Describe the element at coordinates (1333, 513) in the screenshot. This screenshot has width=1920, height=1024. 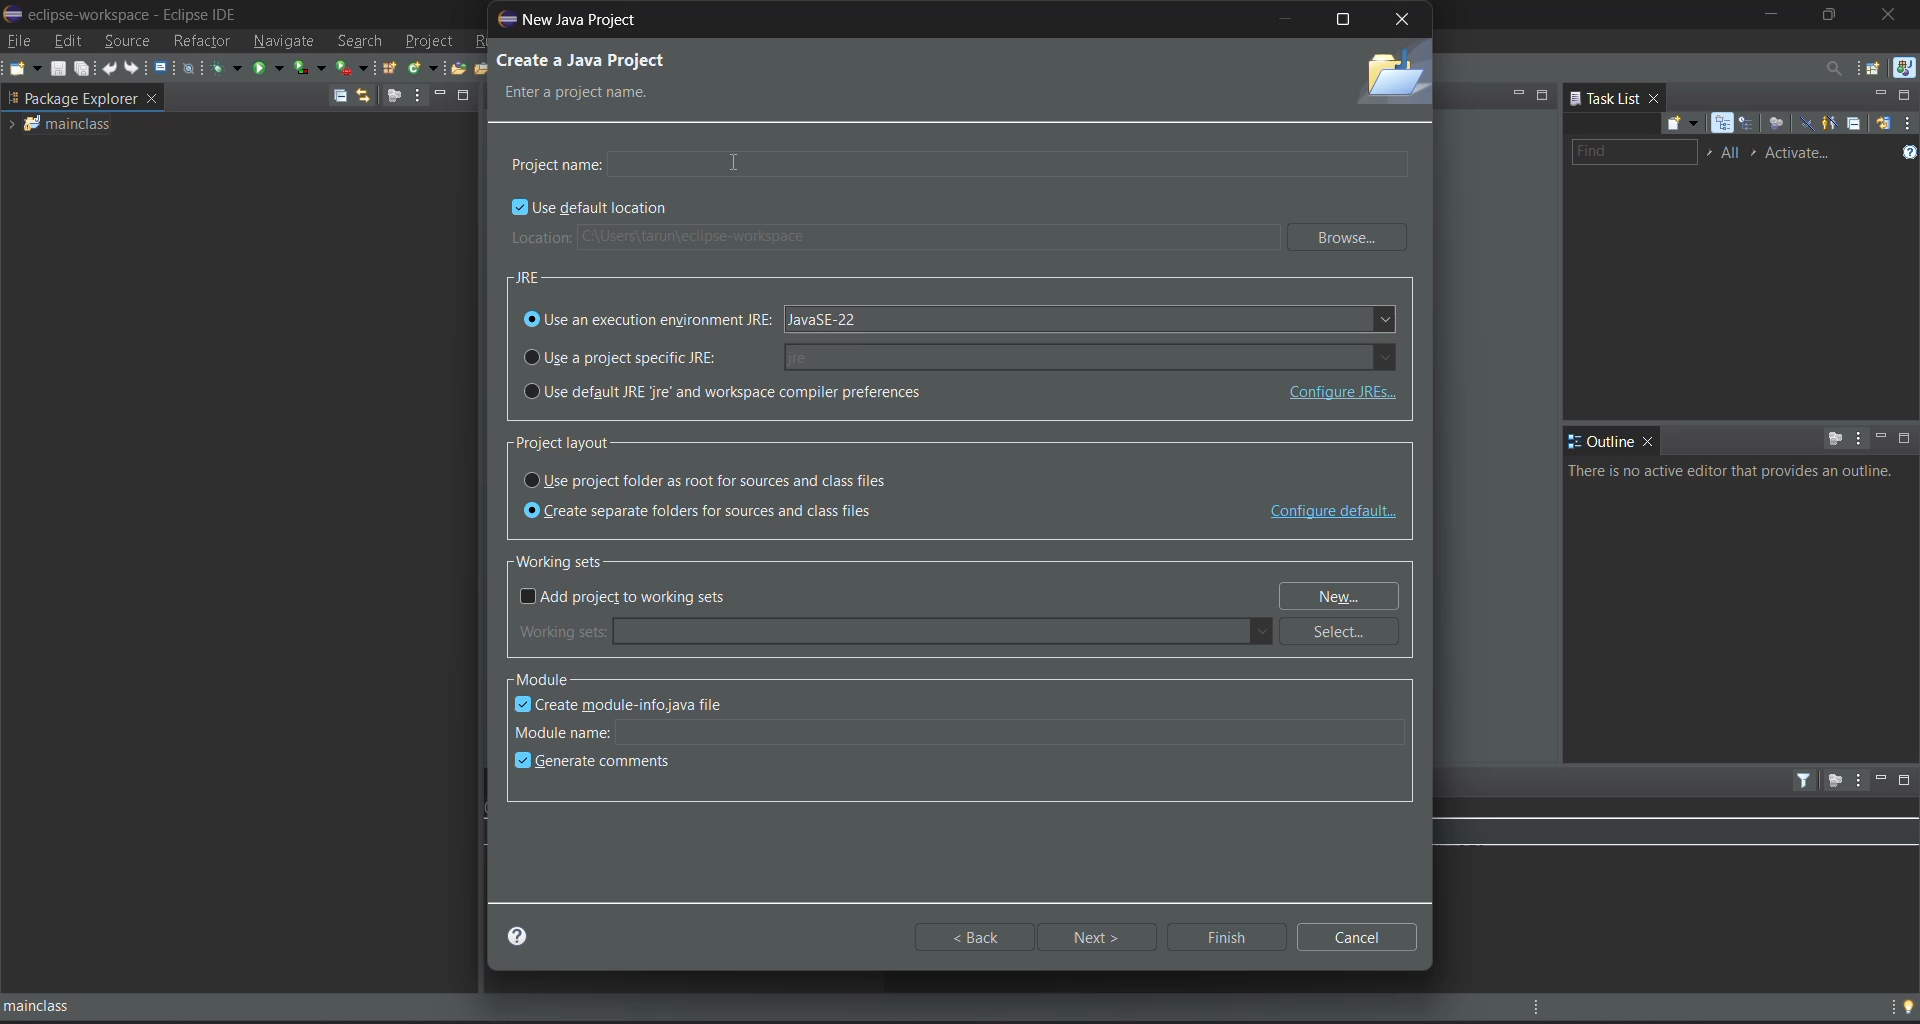
I see `configure default` at that location.